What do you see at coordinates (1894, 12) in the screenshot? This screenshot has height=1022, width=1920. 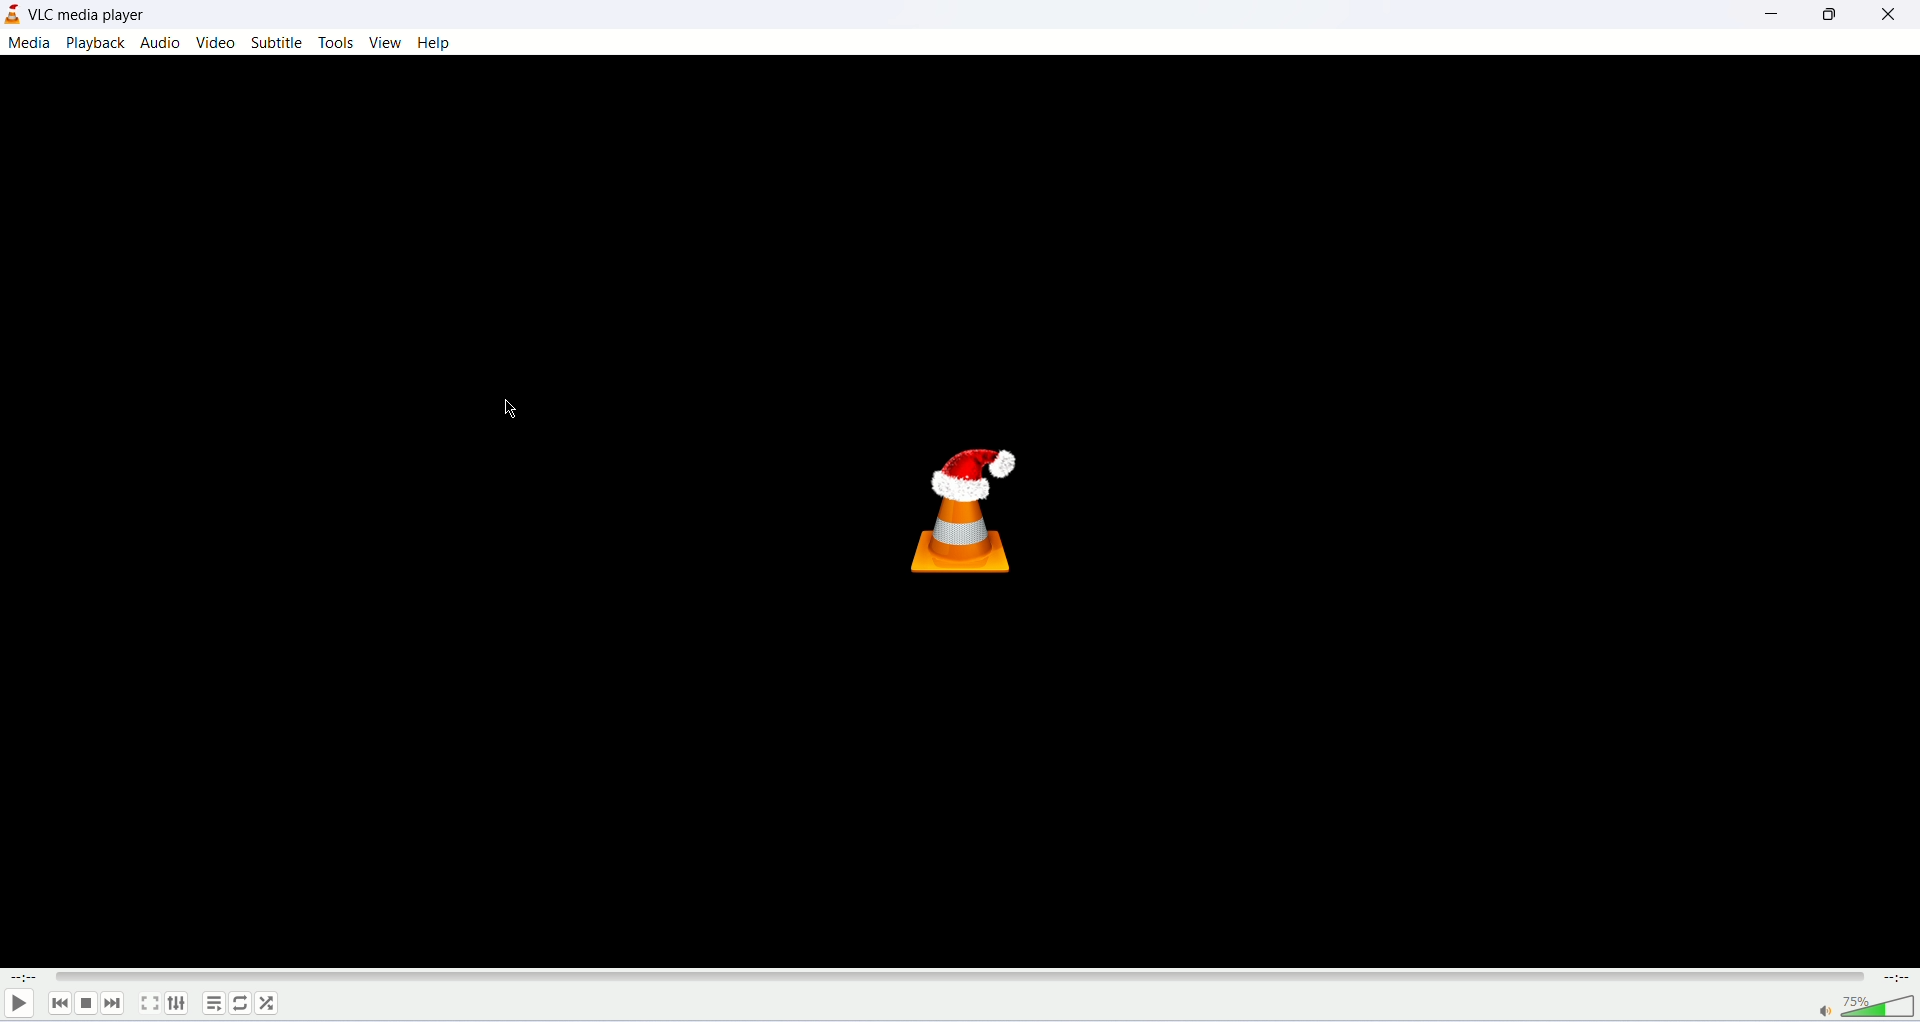 I see `close` at bounding box center [1894, 12].